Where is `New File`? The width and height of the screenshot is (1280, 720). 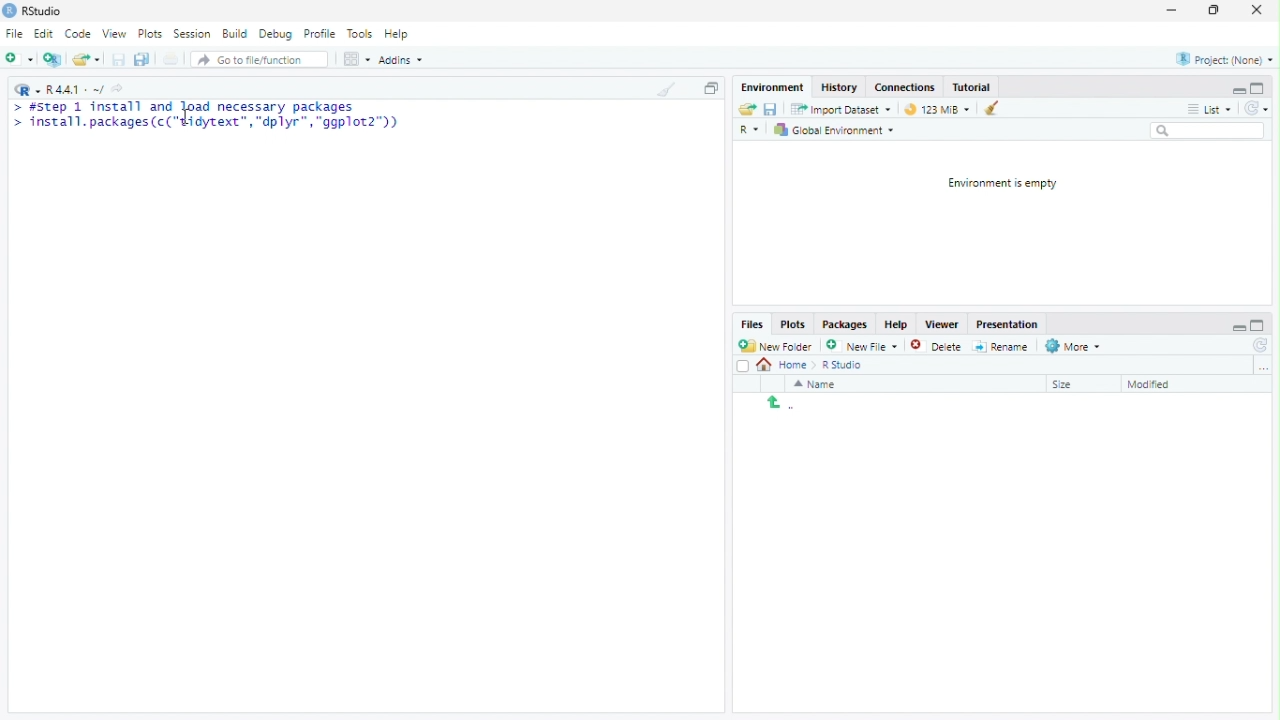
New File is located at coordinates (860, 345).